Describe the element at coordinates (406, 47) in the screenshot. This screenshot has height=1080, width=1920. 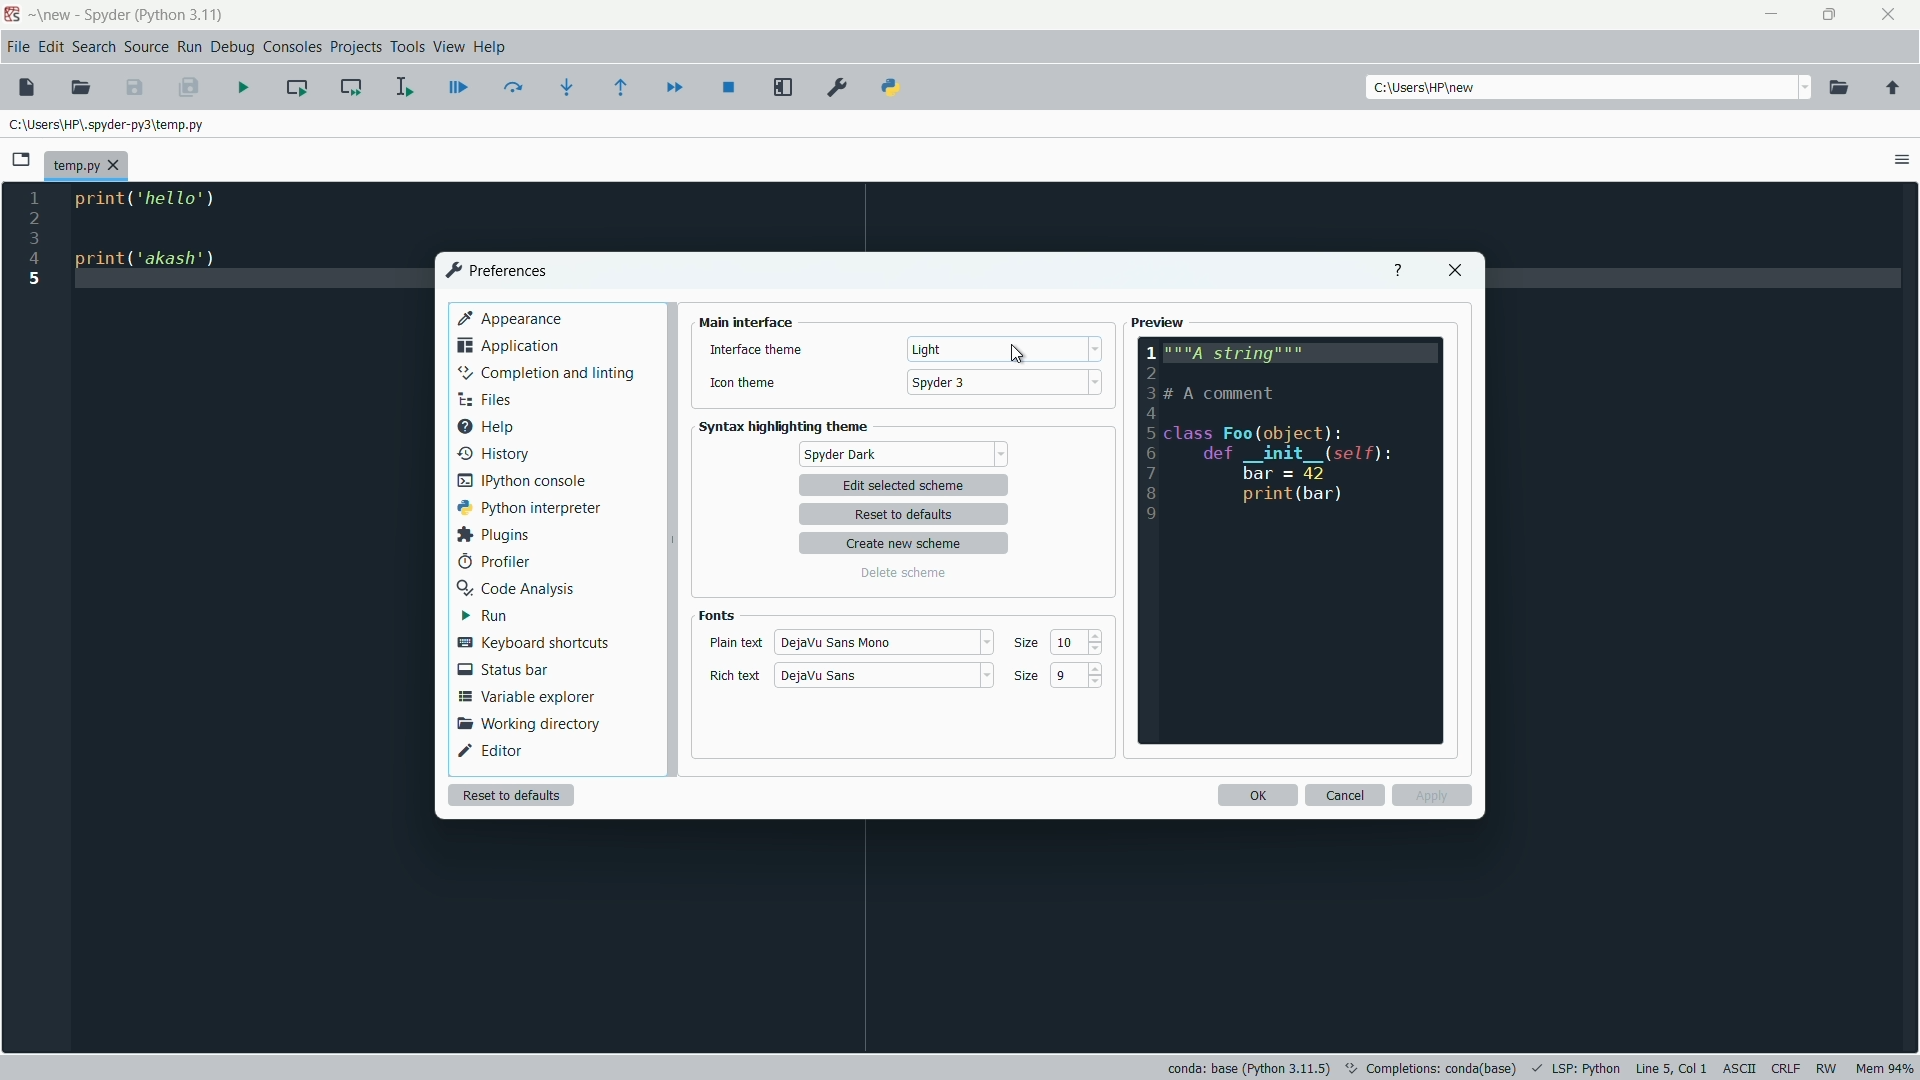
I see `tools menu` at that location.